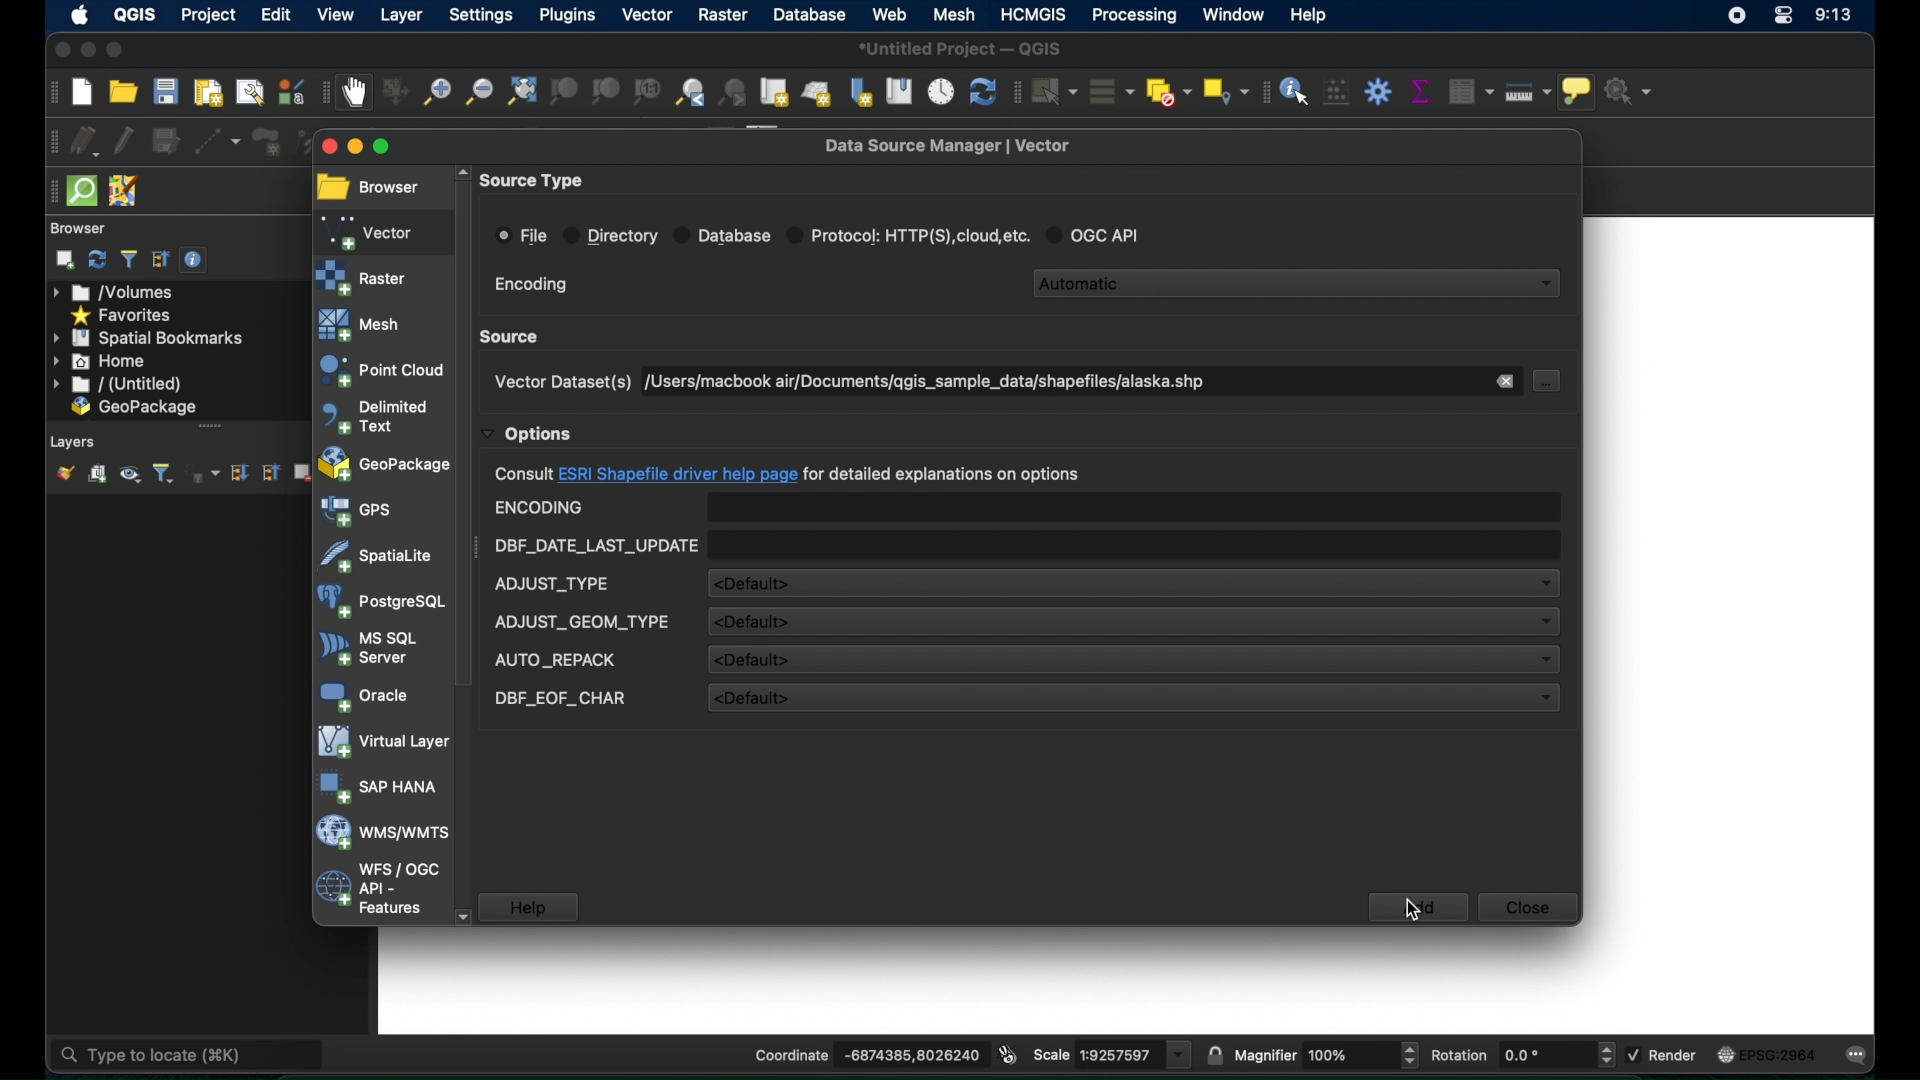  Describe the element at coordinates (1737, 14) in the screenshot. I see `screen recorder icon` at that location.